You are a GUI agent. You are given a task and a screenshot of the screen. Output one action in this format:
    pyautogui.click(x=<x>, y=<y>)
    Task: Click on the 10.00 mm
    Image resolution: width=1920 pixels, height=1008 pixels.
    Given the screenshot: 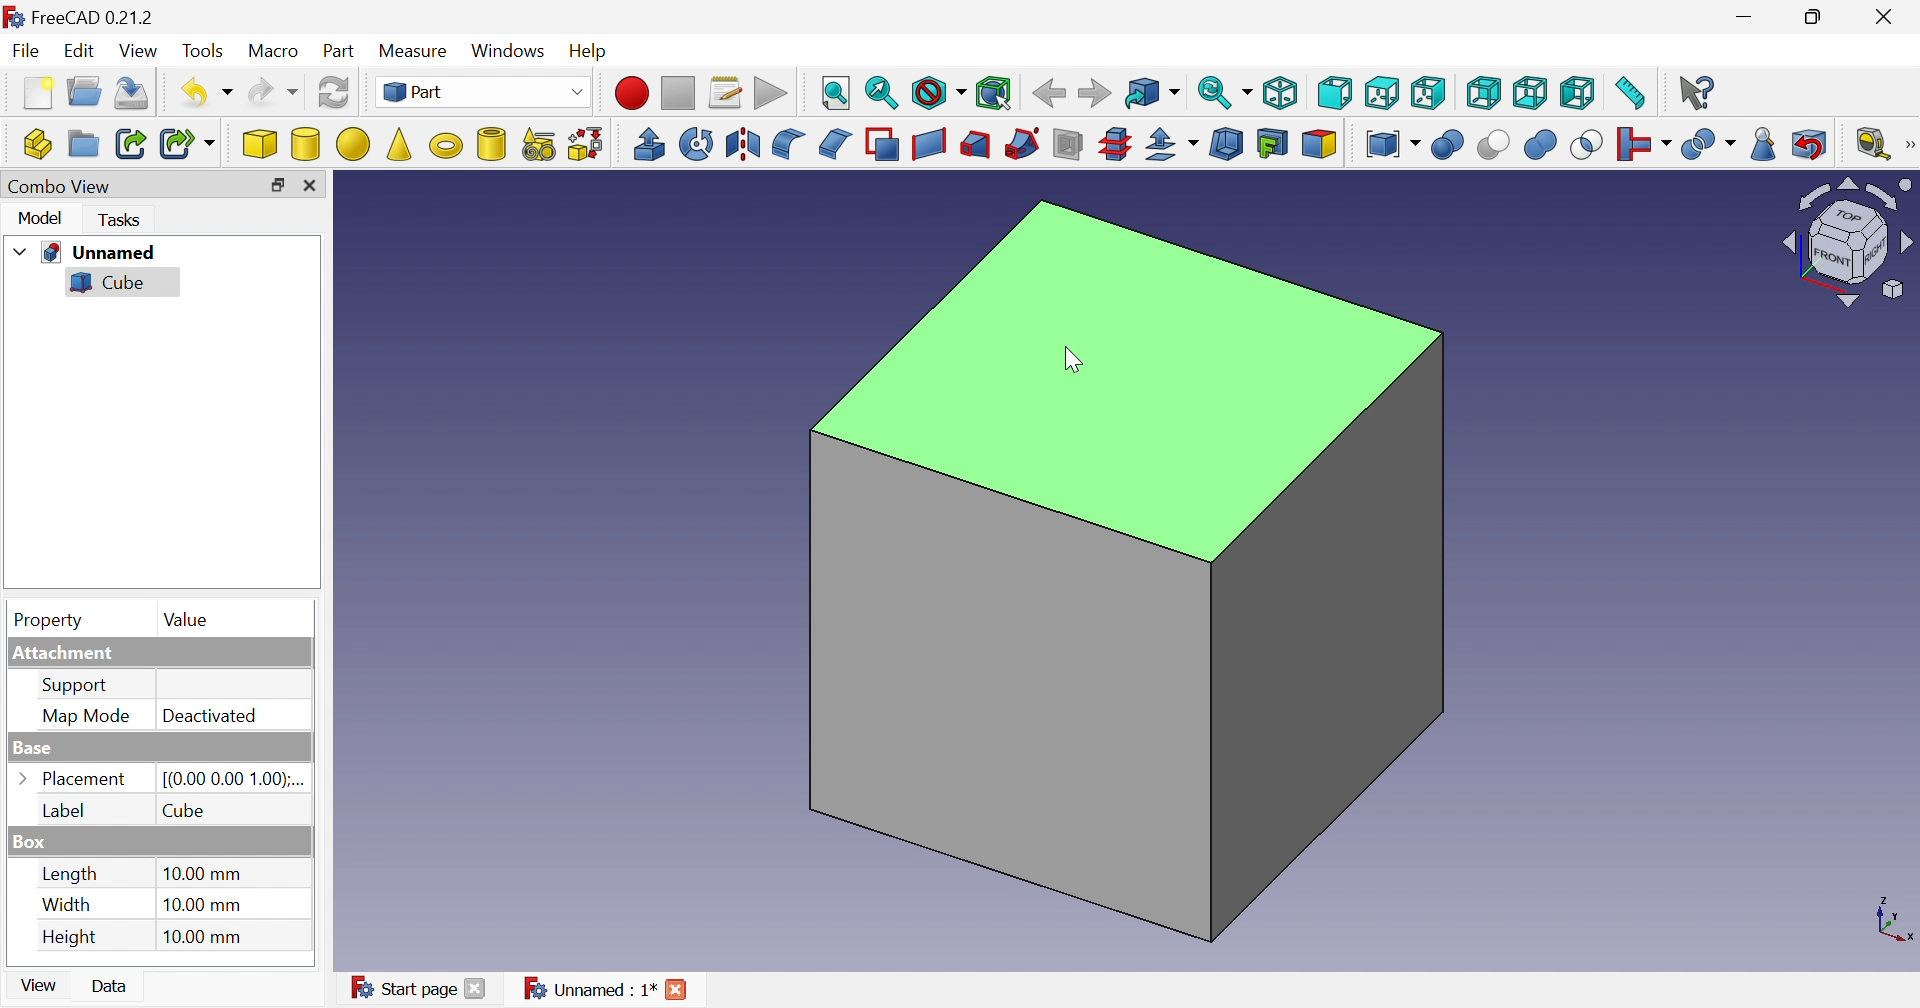 What is the action you would take?
    pyautogui.click(x=207, y=905)
    